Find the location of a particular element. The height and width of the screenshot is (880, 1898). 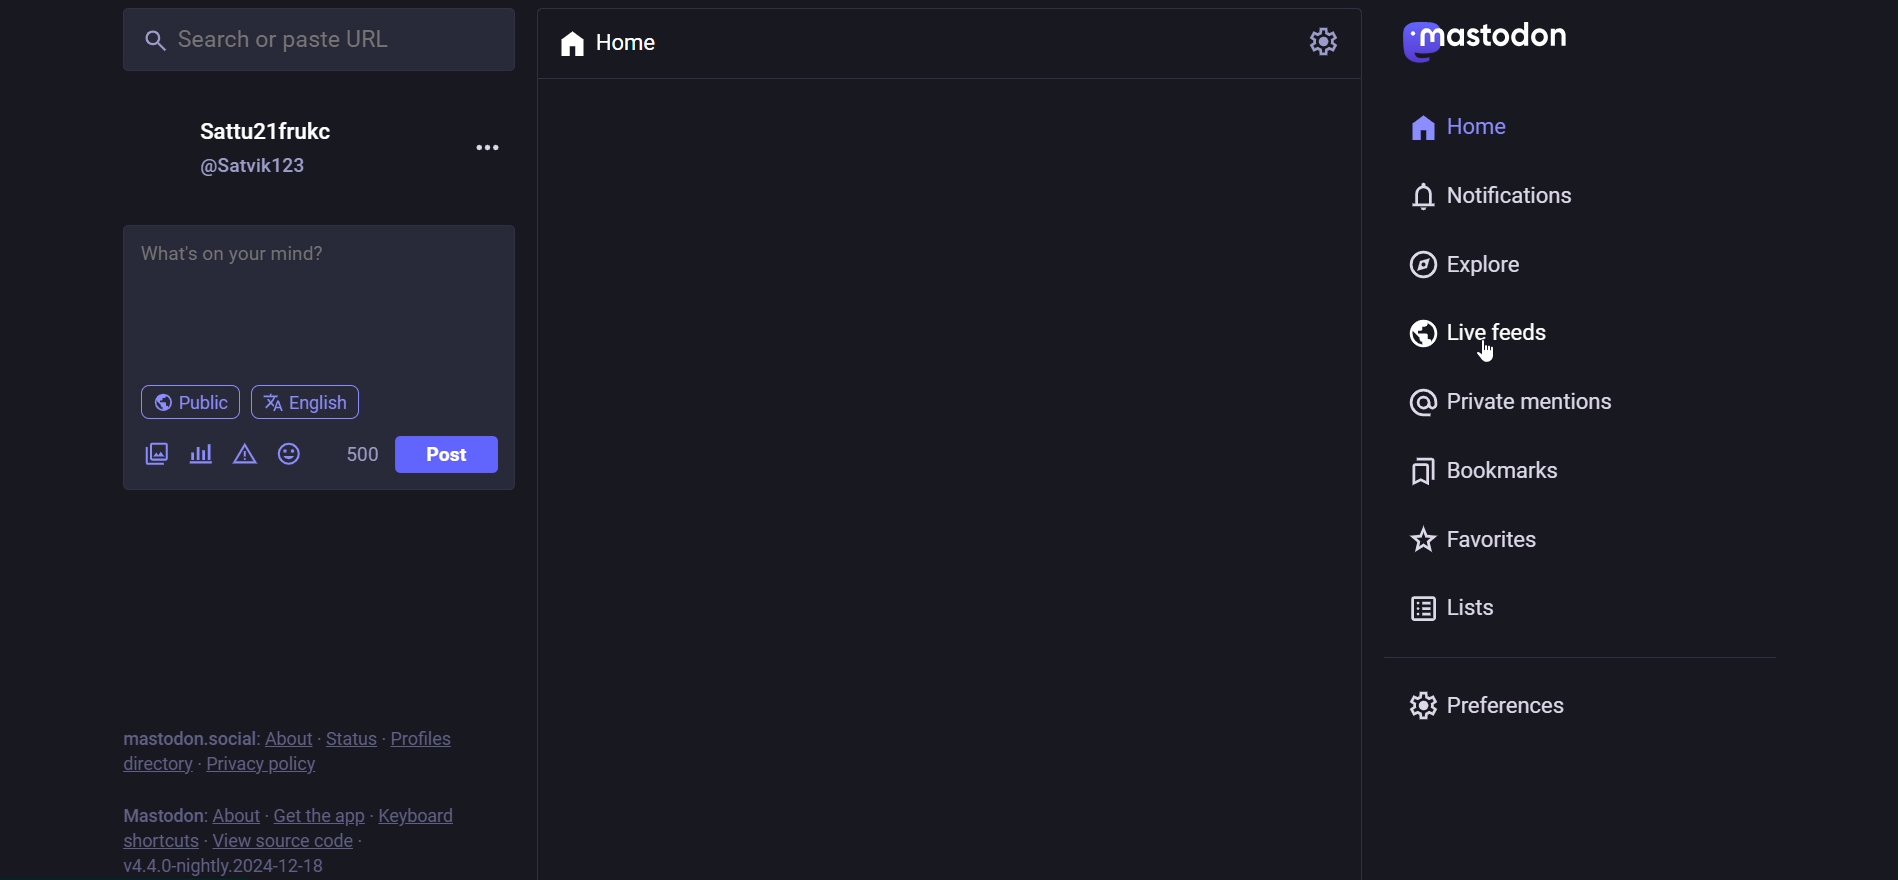

mastodon is located at coordinates (1493, 41).